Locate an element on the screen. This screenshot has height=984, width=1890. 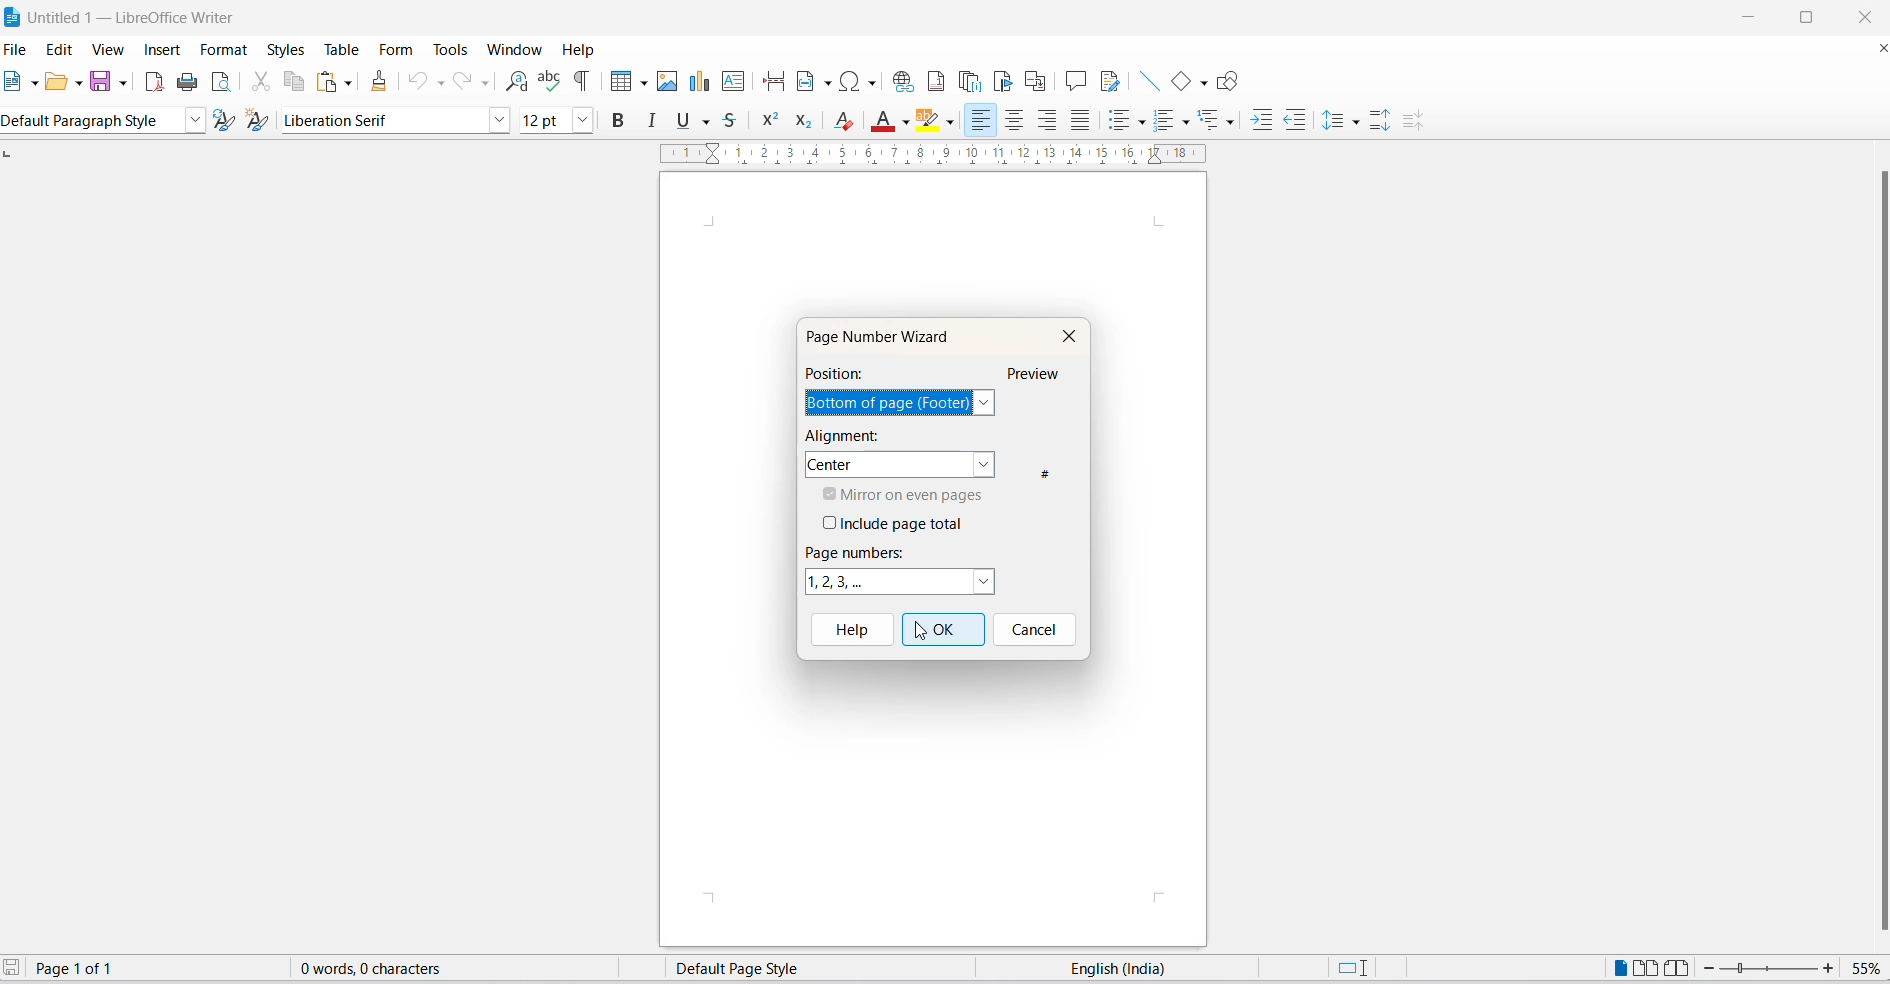
libreoffice logo is located at coordinates (12, 15).